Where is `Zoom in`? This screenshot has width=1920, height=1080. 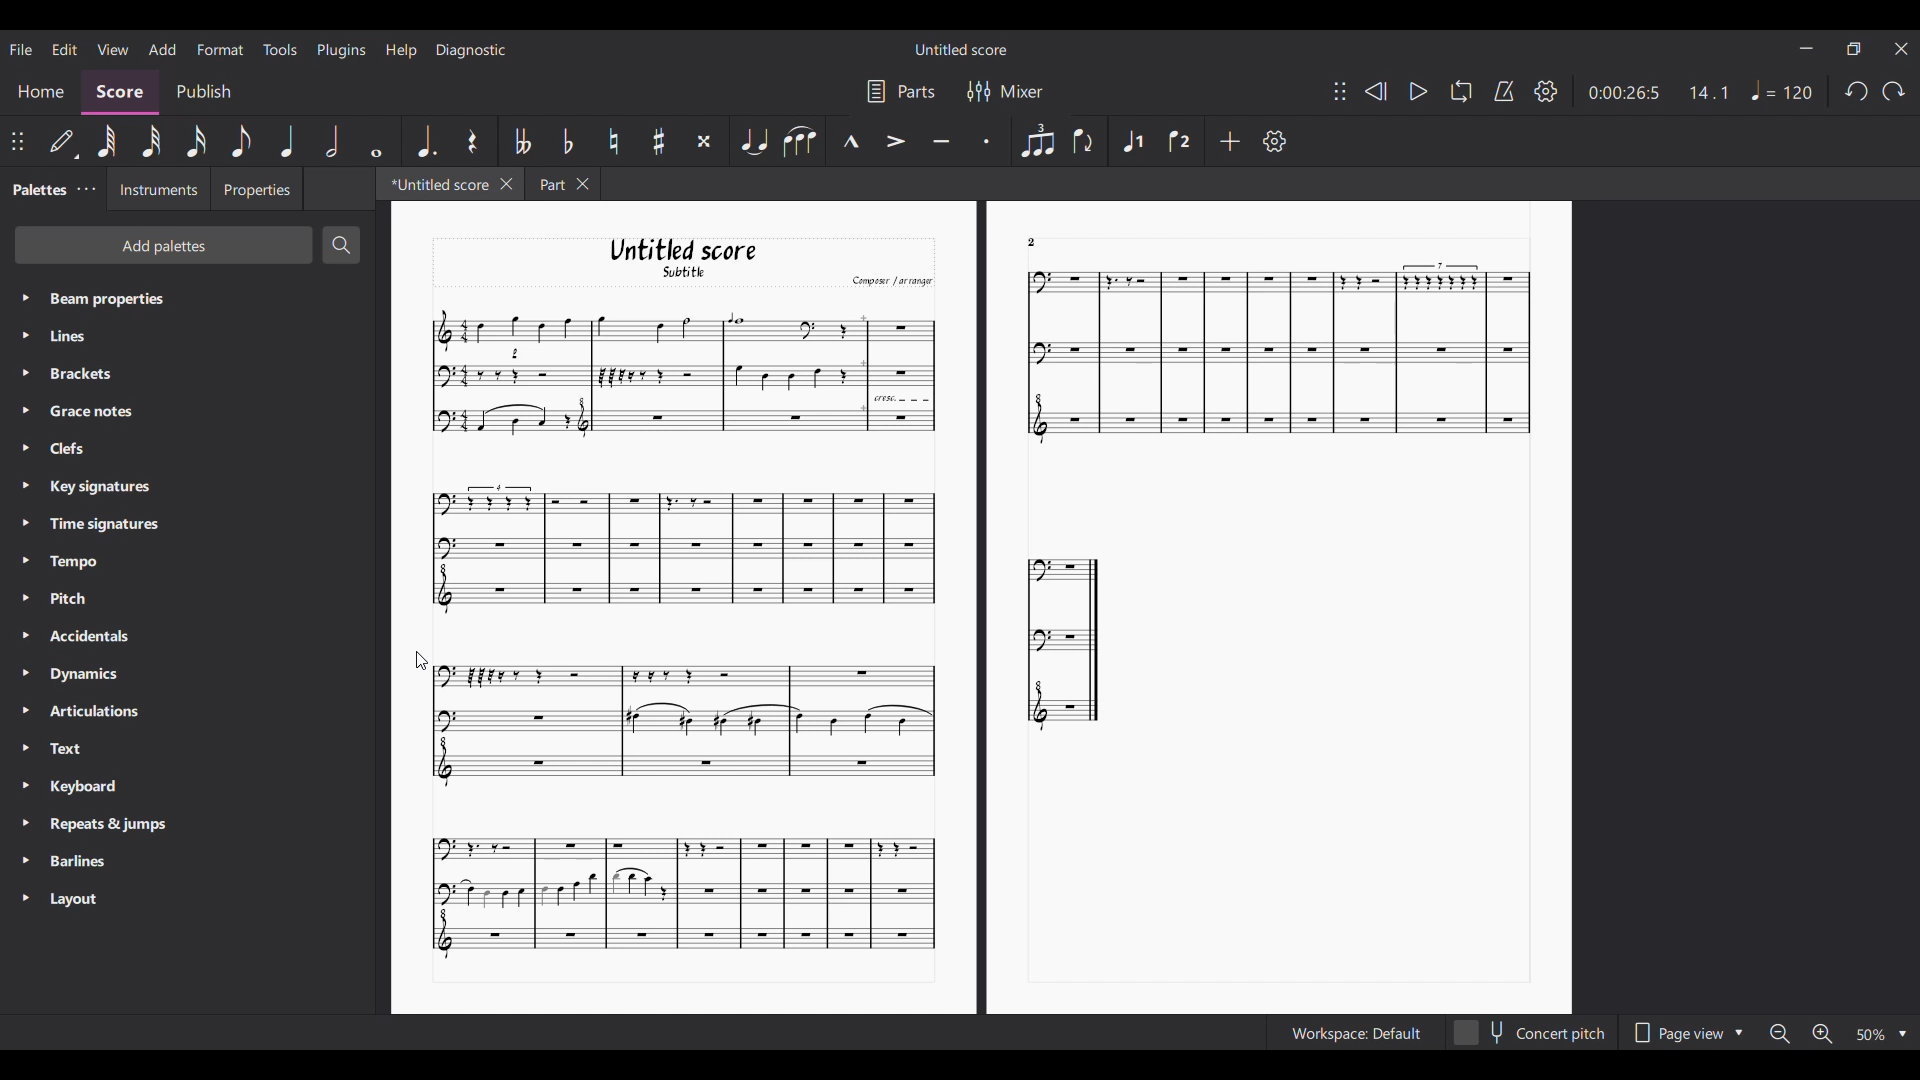
Zoom in is located at coordinates (1824, 1035).